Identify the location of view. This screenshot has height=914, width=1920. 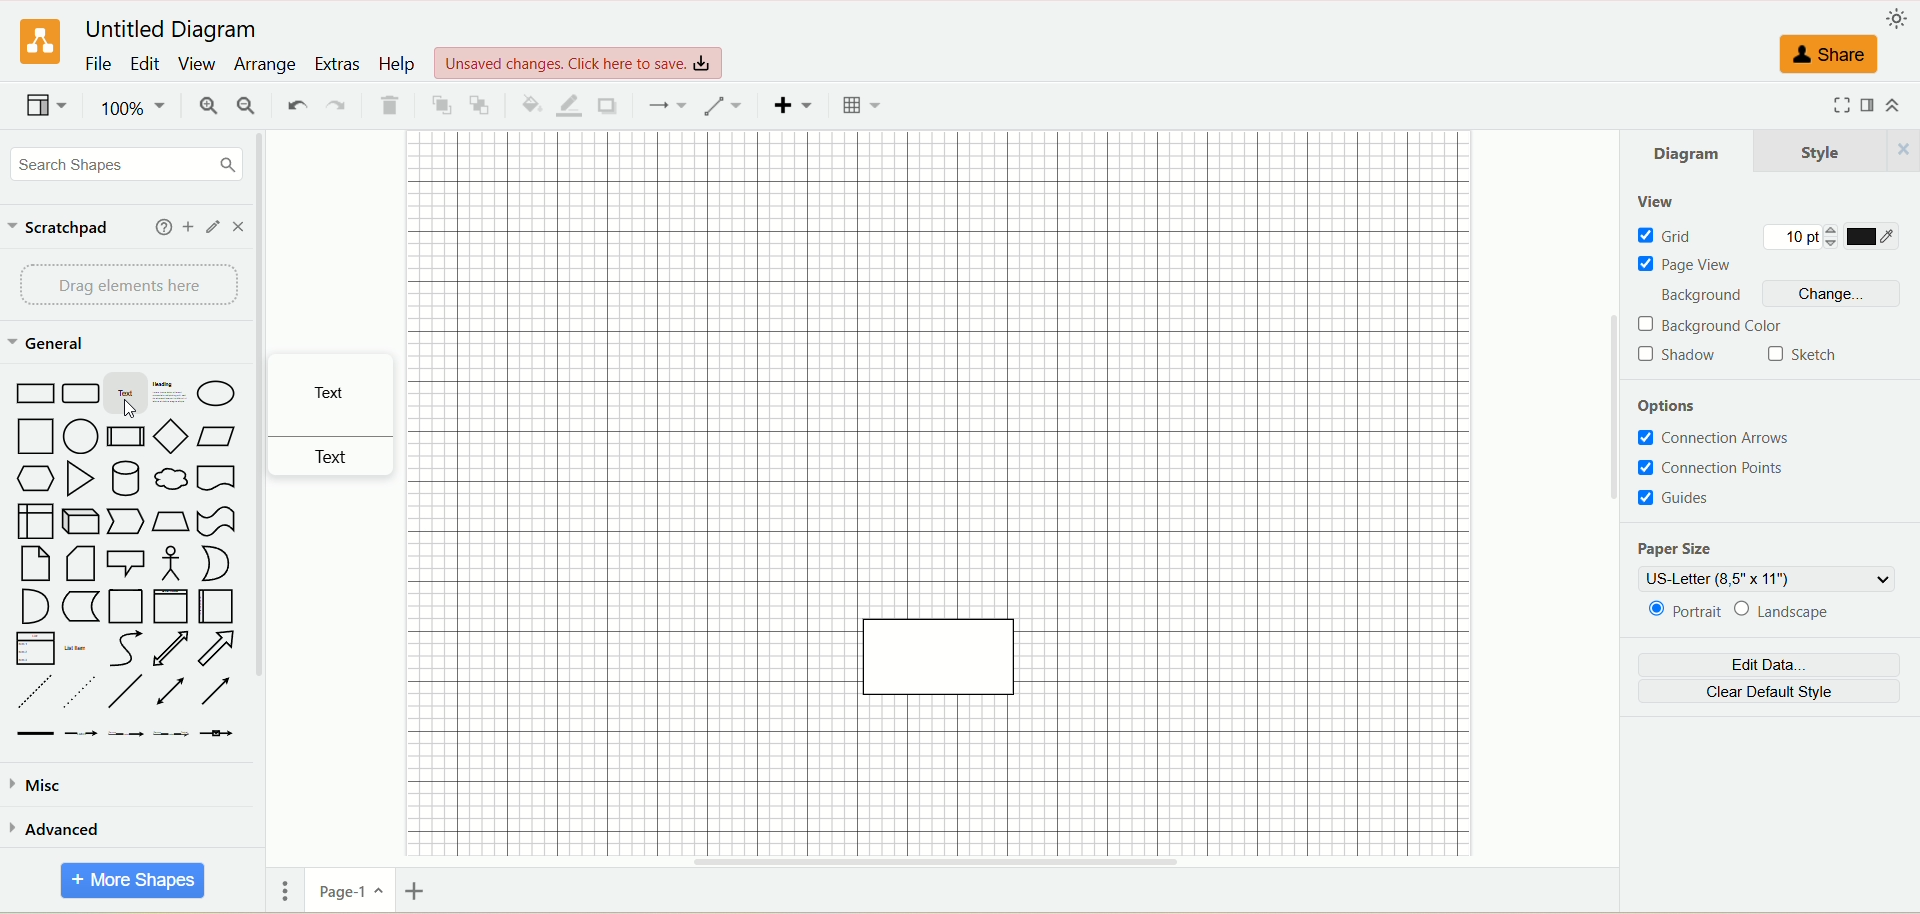
(200, 65).